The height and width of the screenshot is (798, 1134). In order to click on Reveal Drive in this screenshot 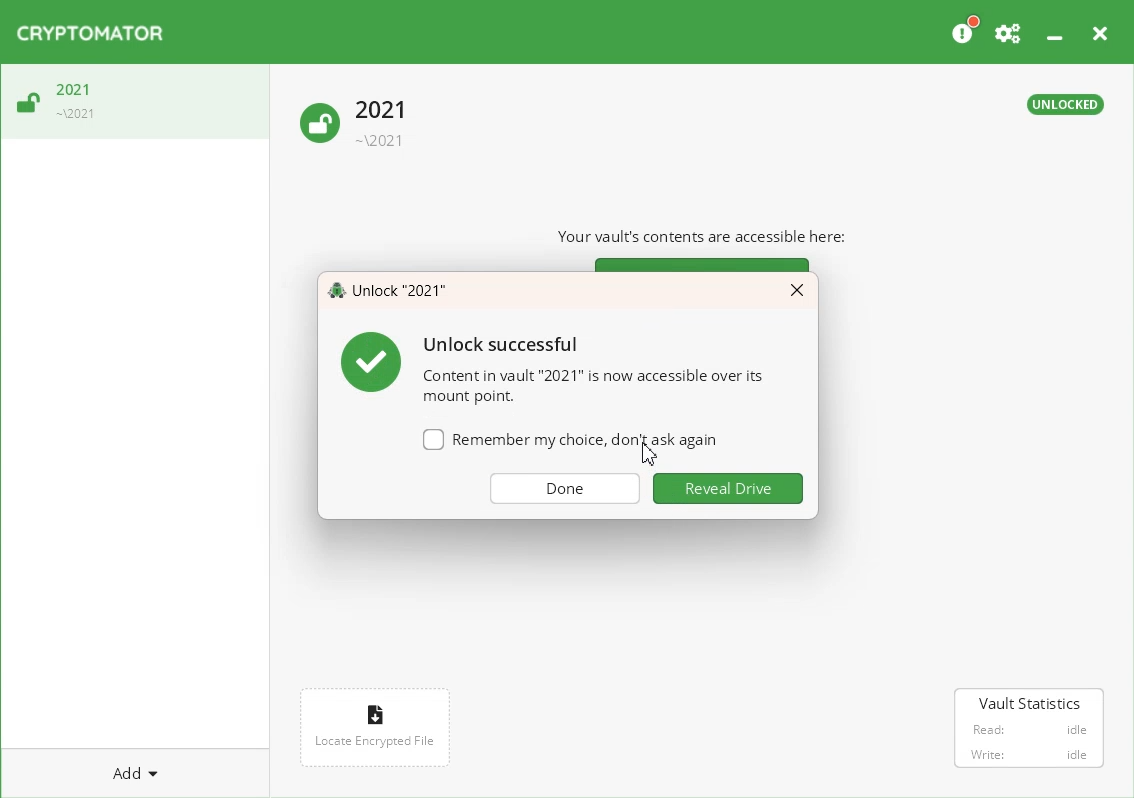, I will do `click(729, 488)`.